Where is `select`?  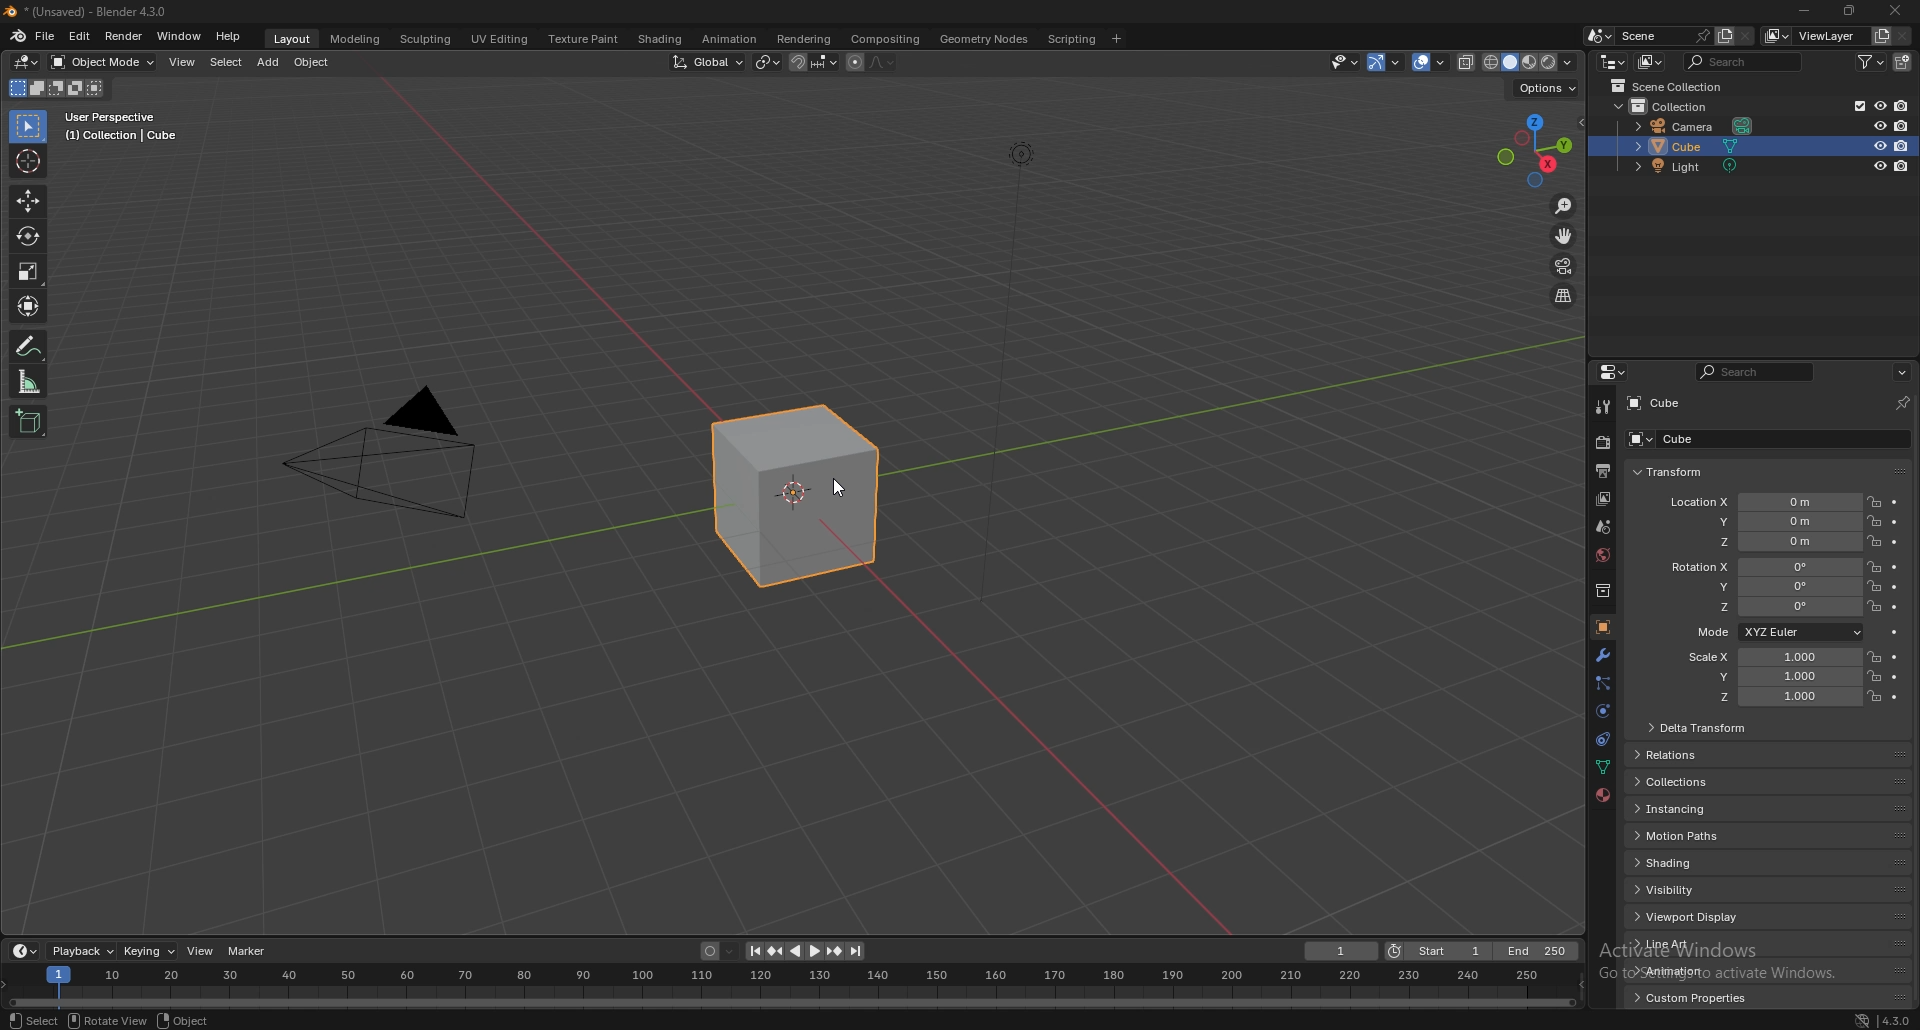 select is located at coordinates (29, 126).